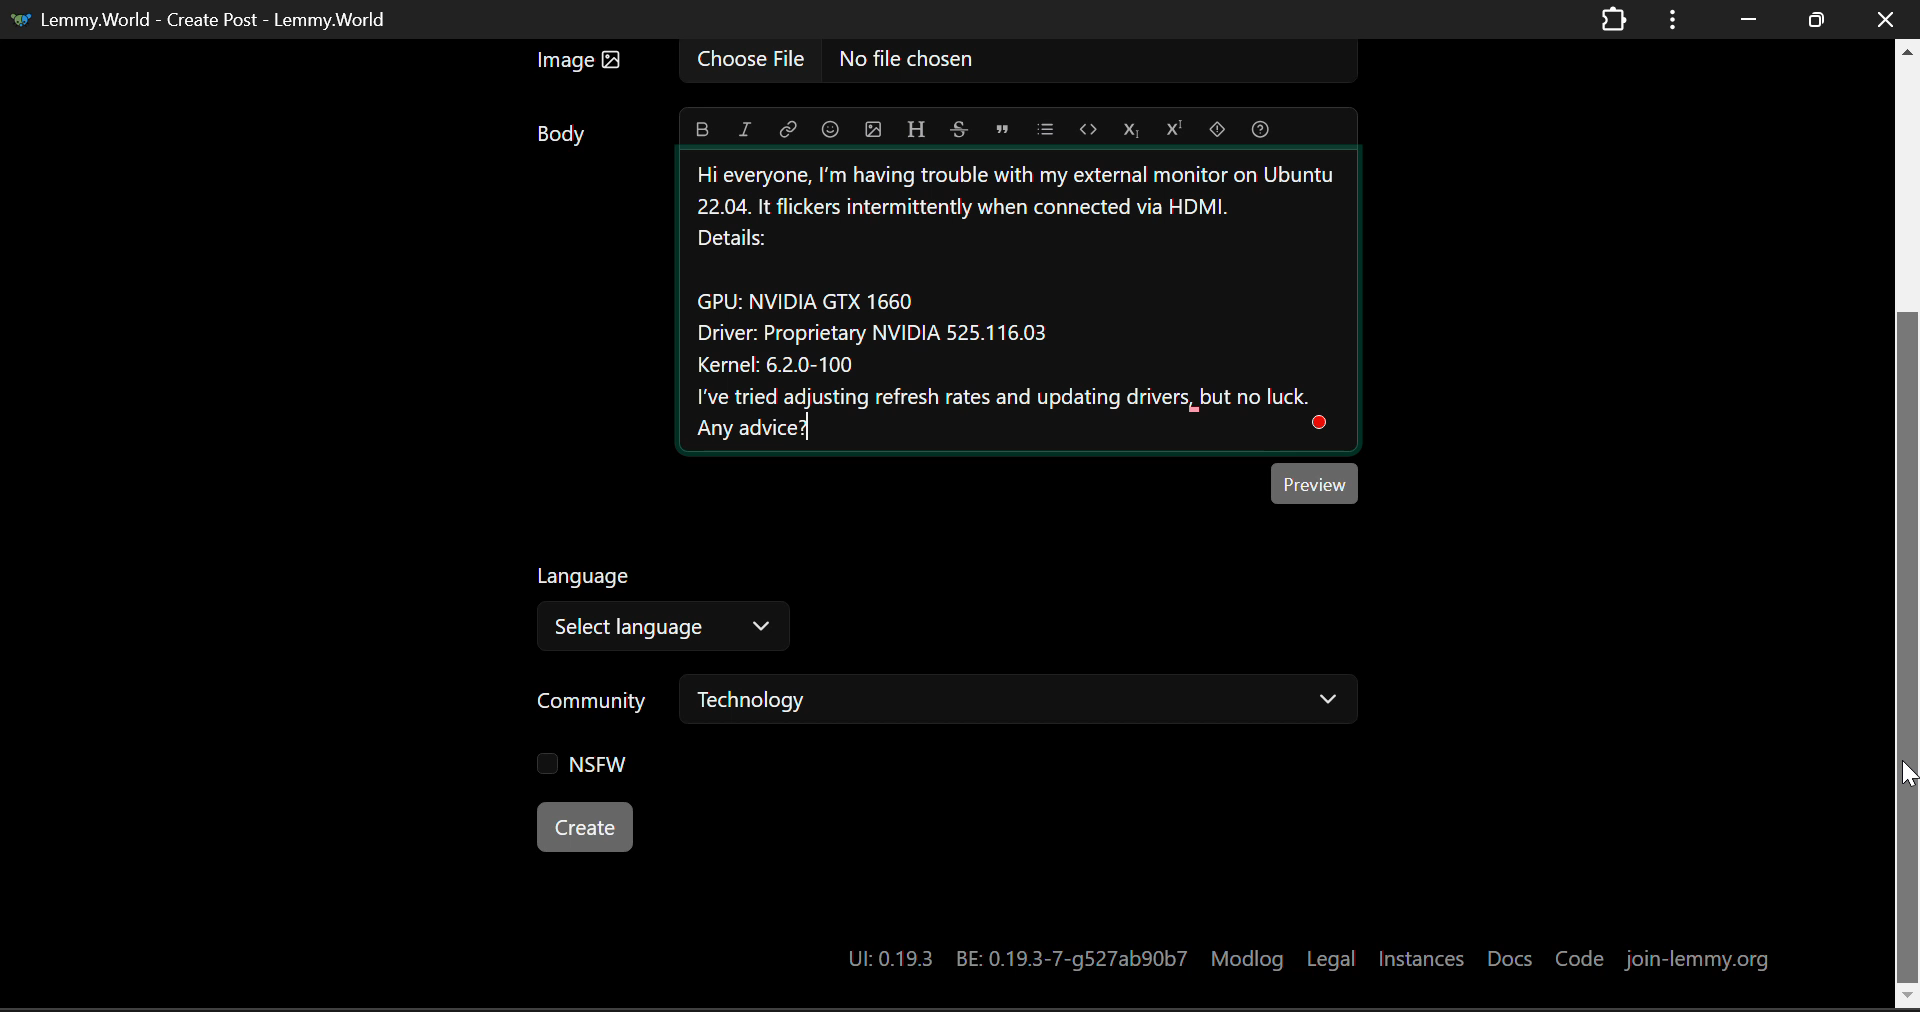 The image size is (1920, 1012). I want to click on Create, so click(587, 828).